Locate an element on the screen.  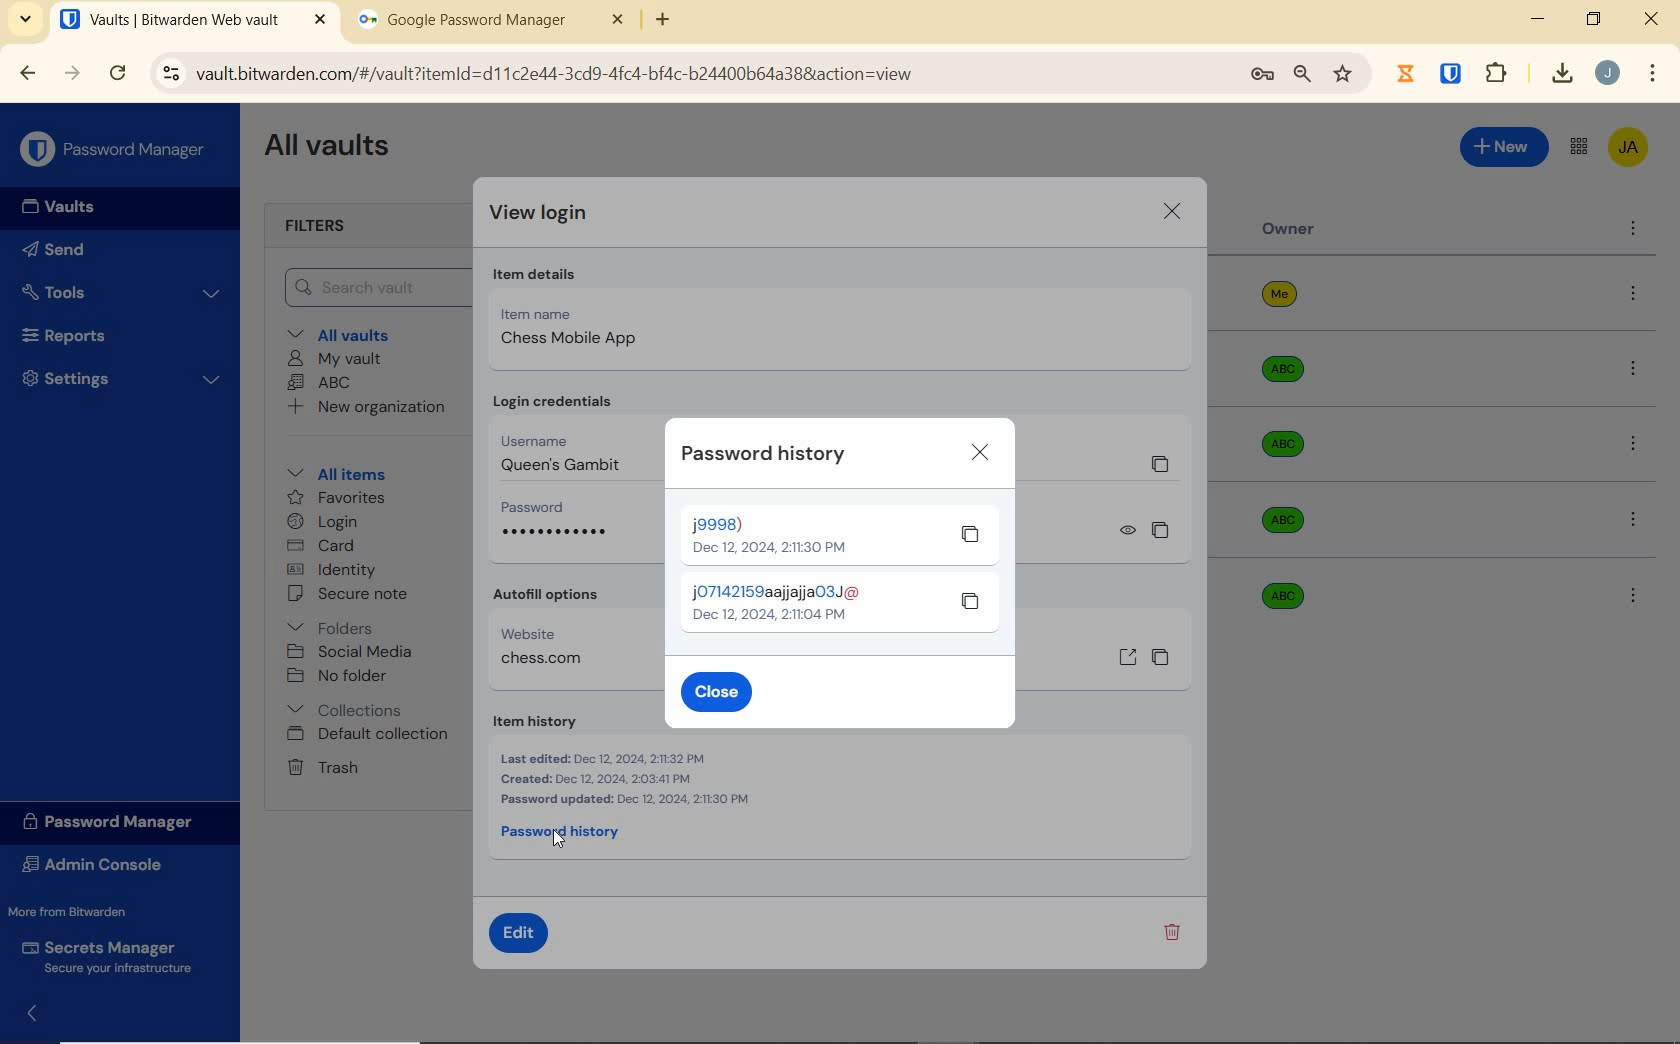
ABC is located at coordinates (322, 382).